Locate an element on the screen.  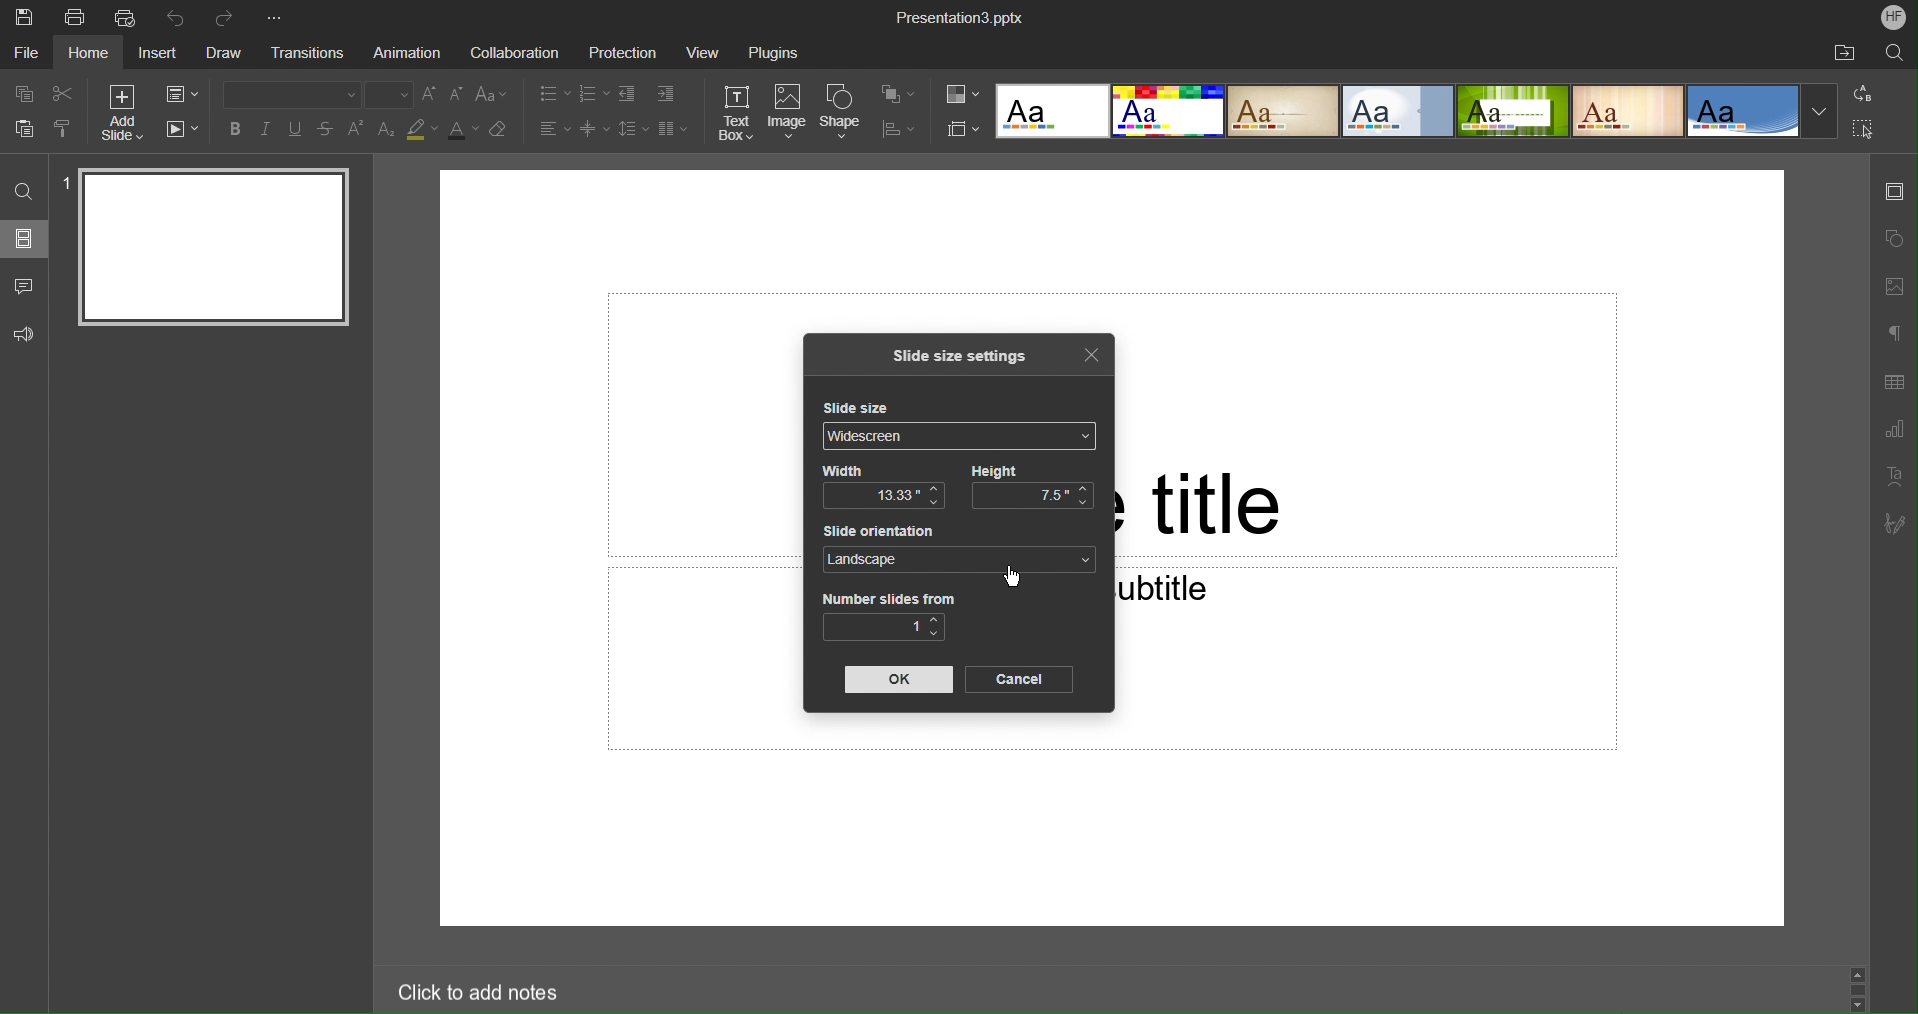
Insert is located at coordinates (158, 54).